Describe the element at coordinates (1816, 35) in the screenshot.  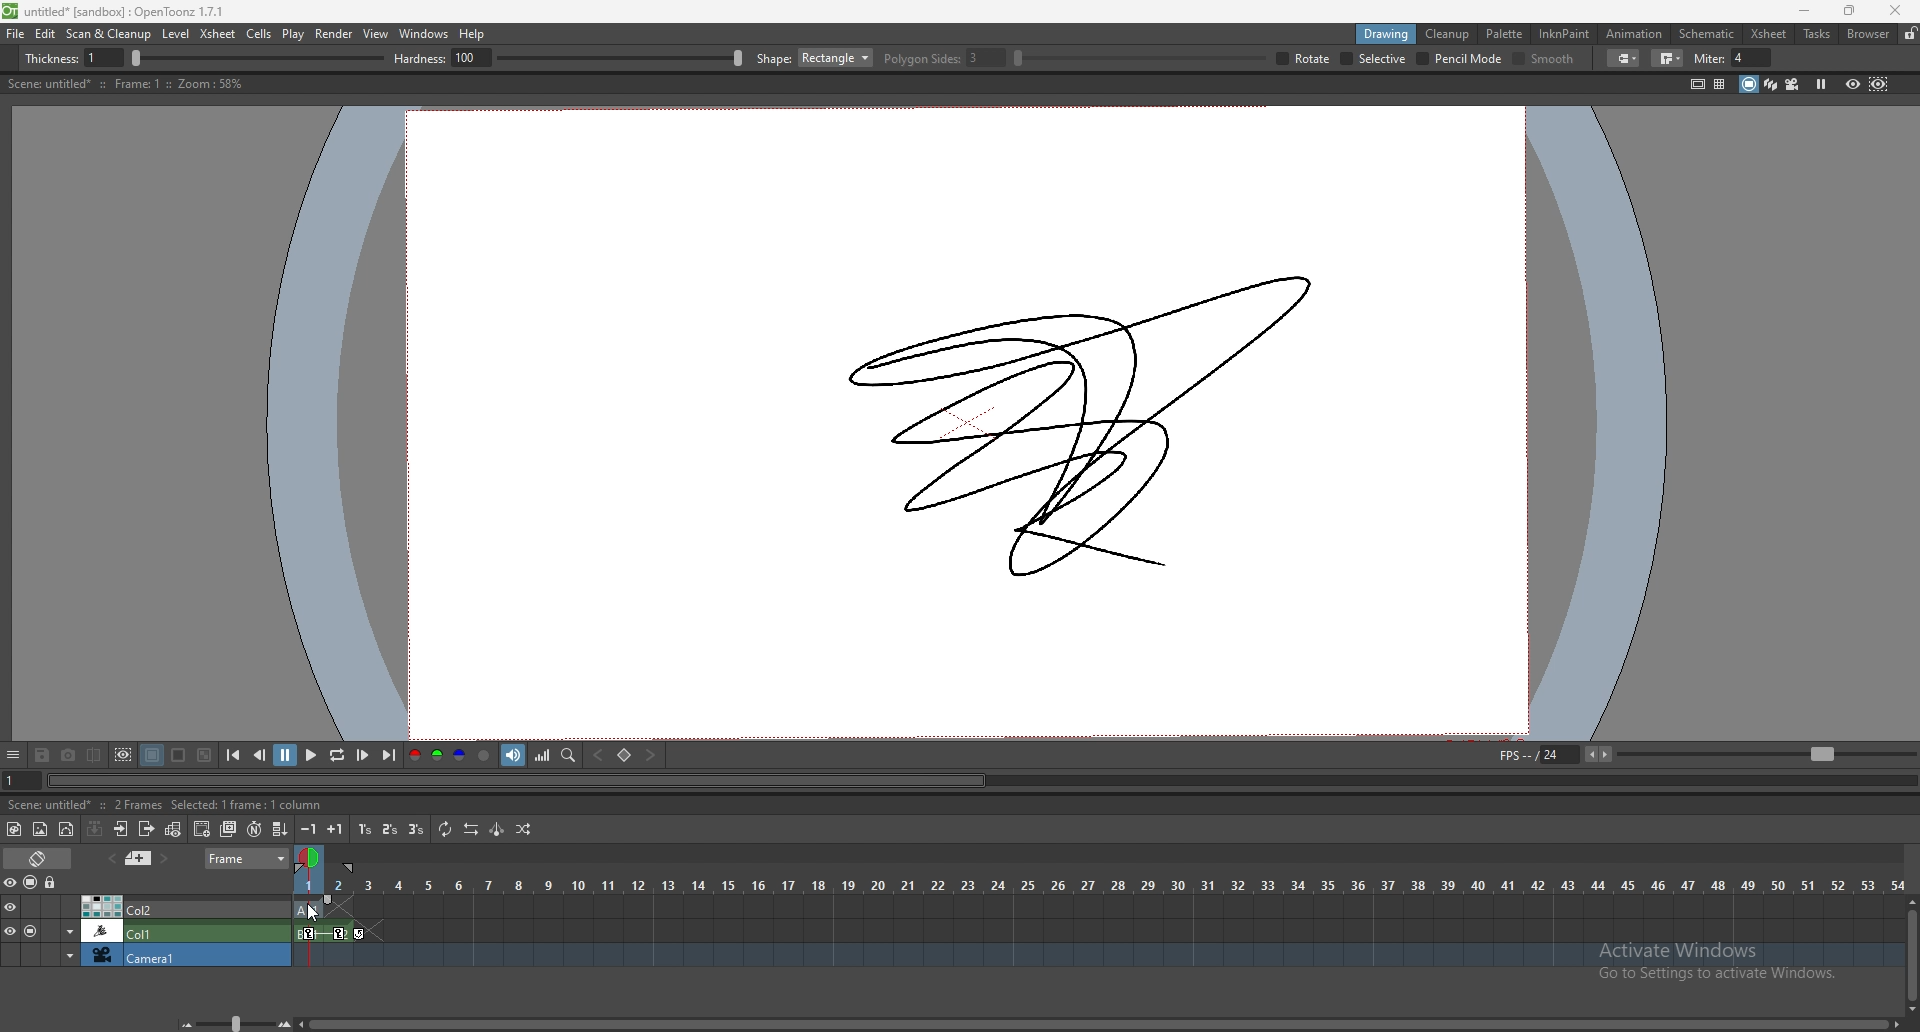
I see `tasks` at that location.